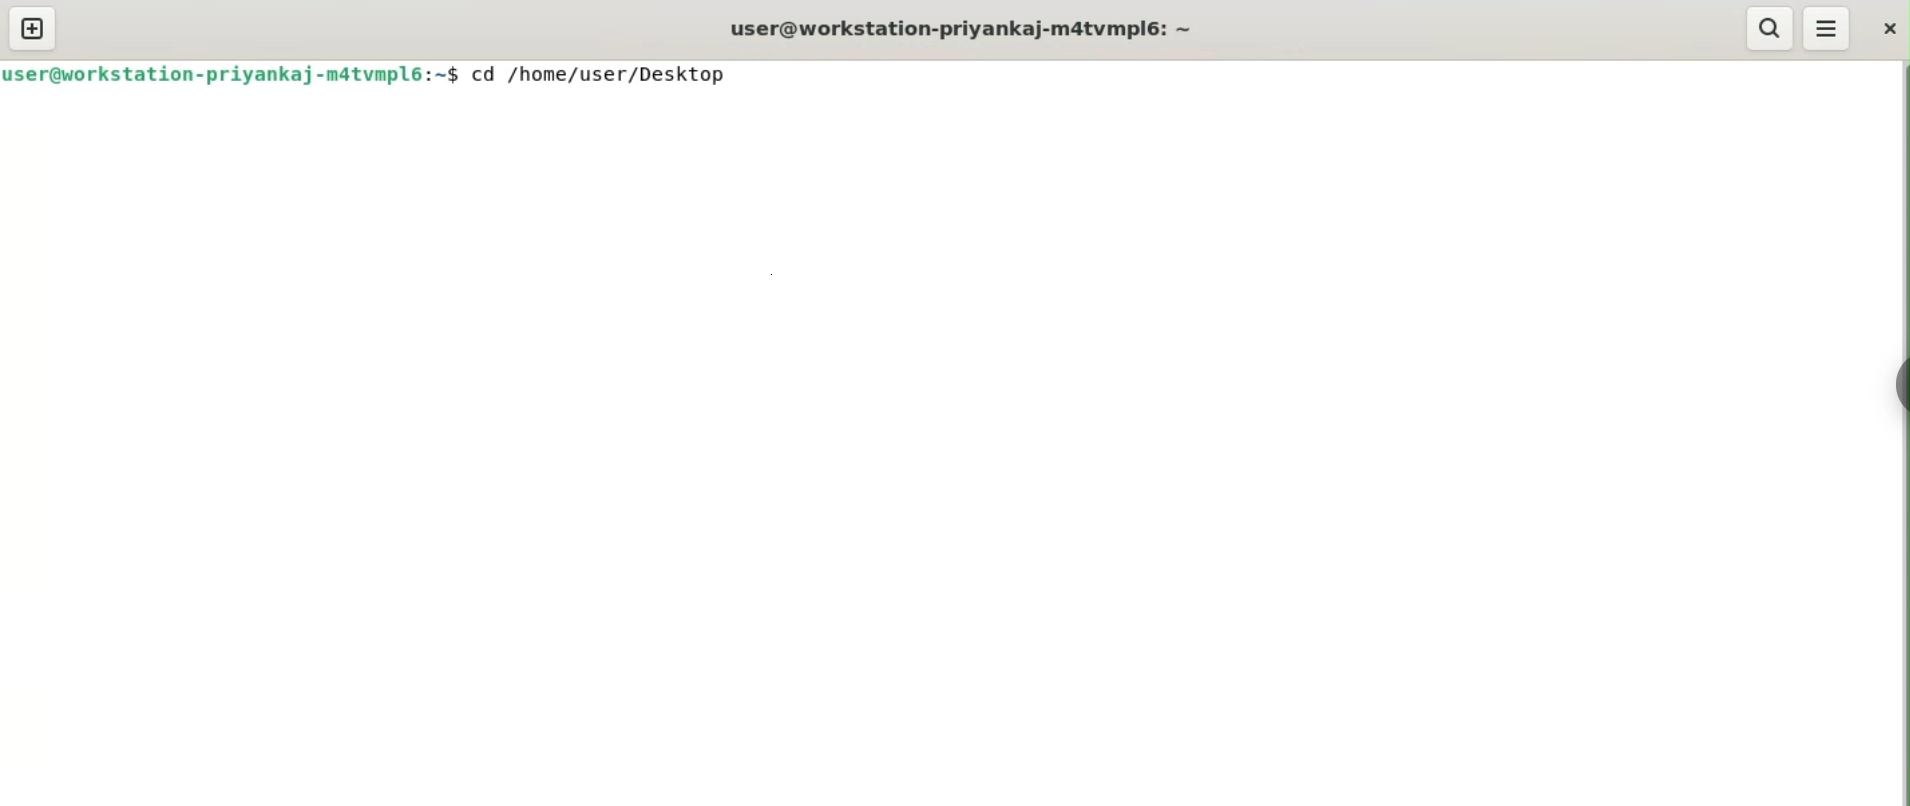 The height and width of the screenshot is (806, 1910). Describe the element at coordinates (33, 28) in the screenshot. I see `new tab ` at that location.